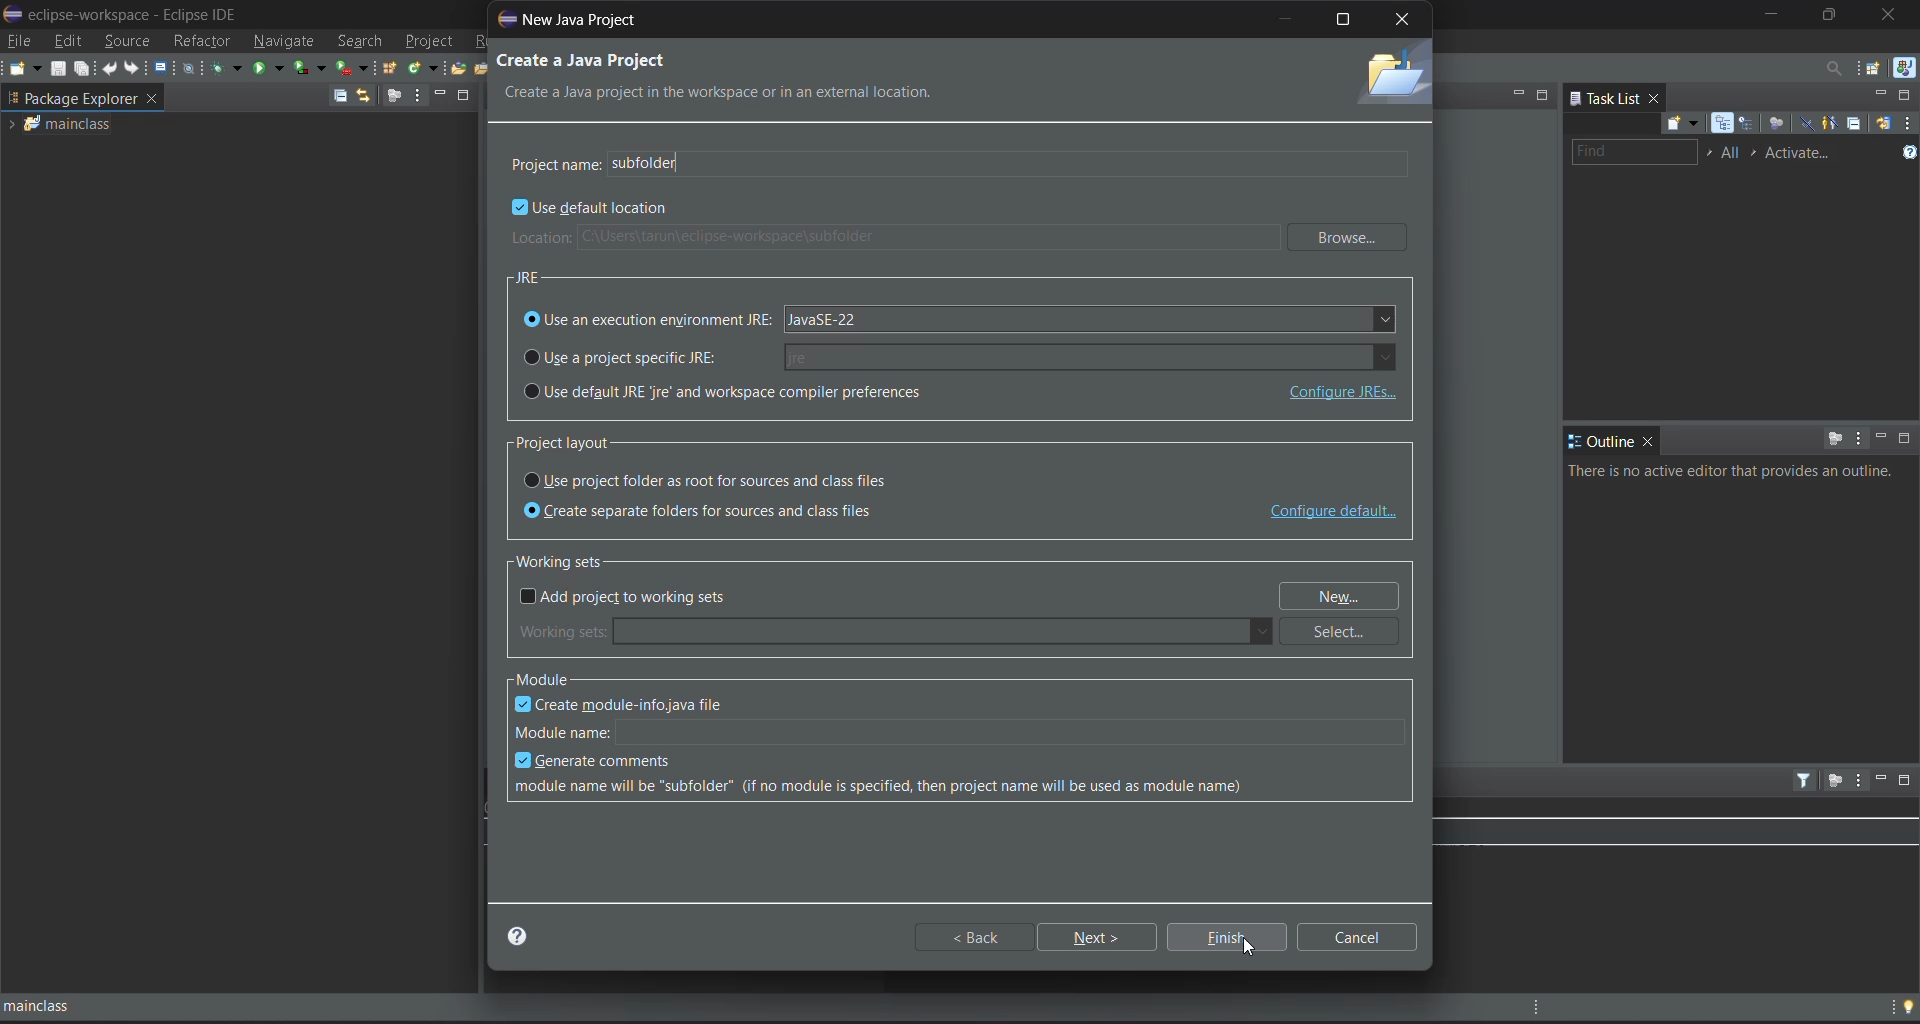  I want to click on select, so click(1347, 632).